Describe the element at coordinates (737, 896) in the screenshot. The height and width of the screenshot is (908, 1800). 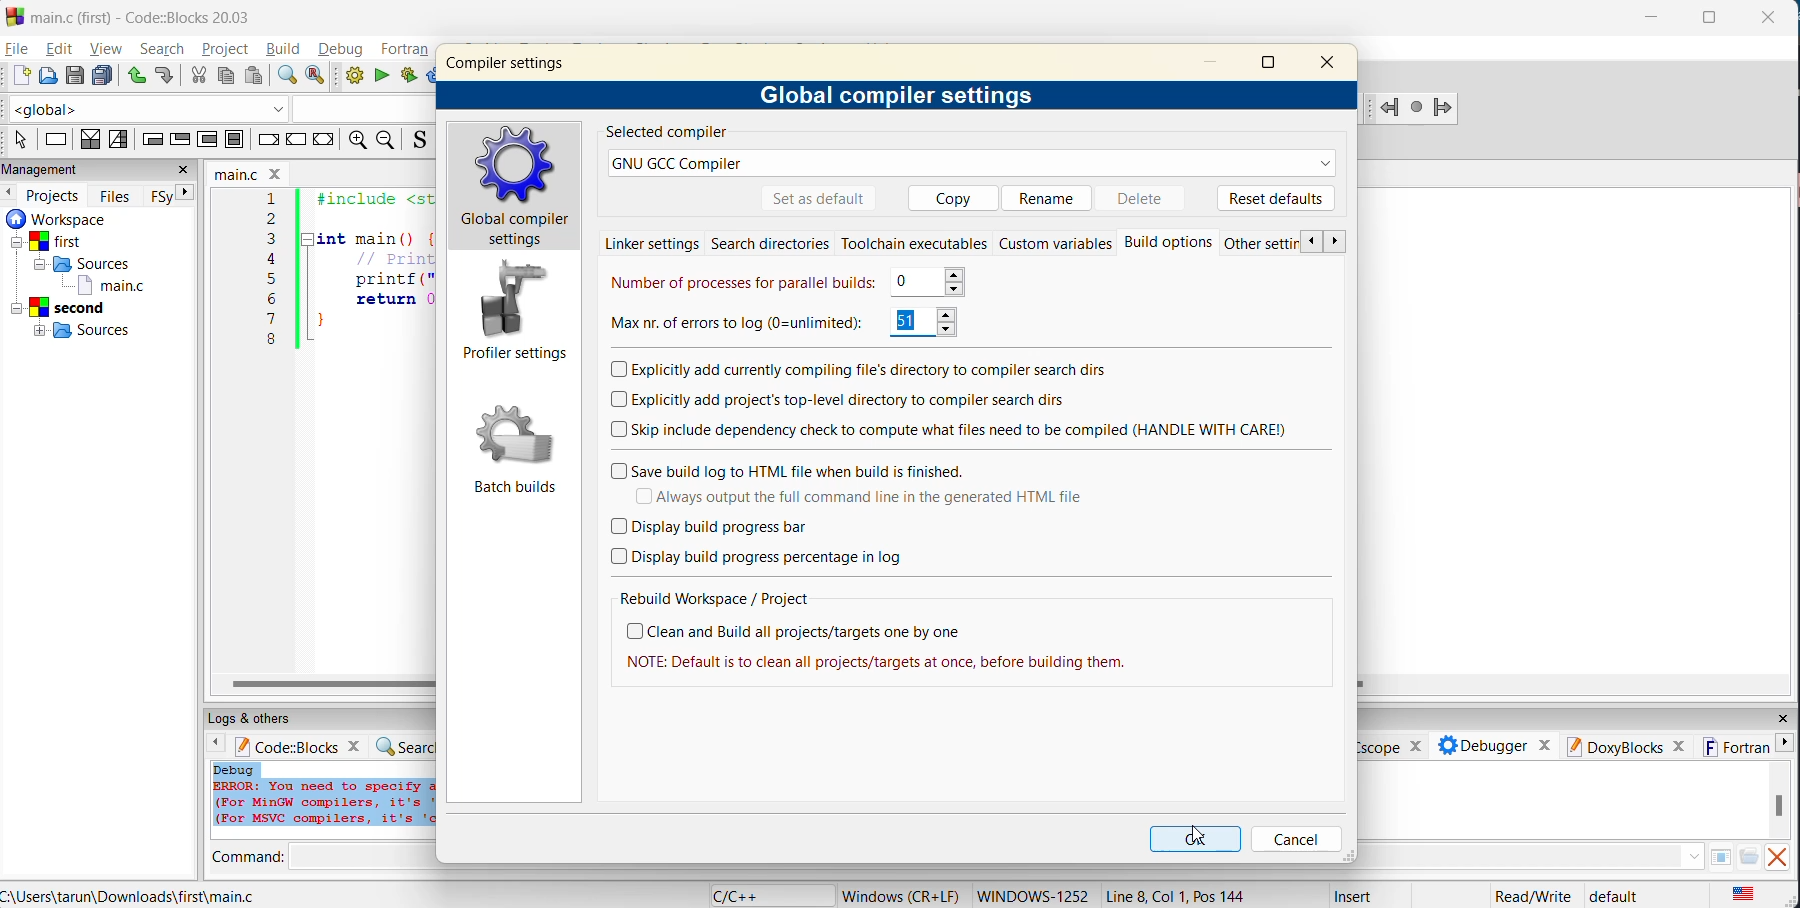
I see `language` at that location.